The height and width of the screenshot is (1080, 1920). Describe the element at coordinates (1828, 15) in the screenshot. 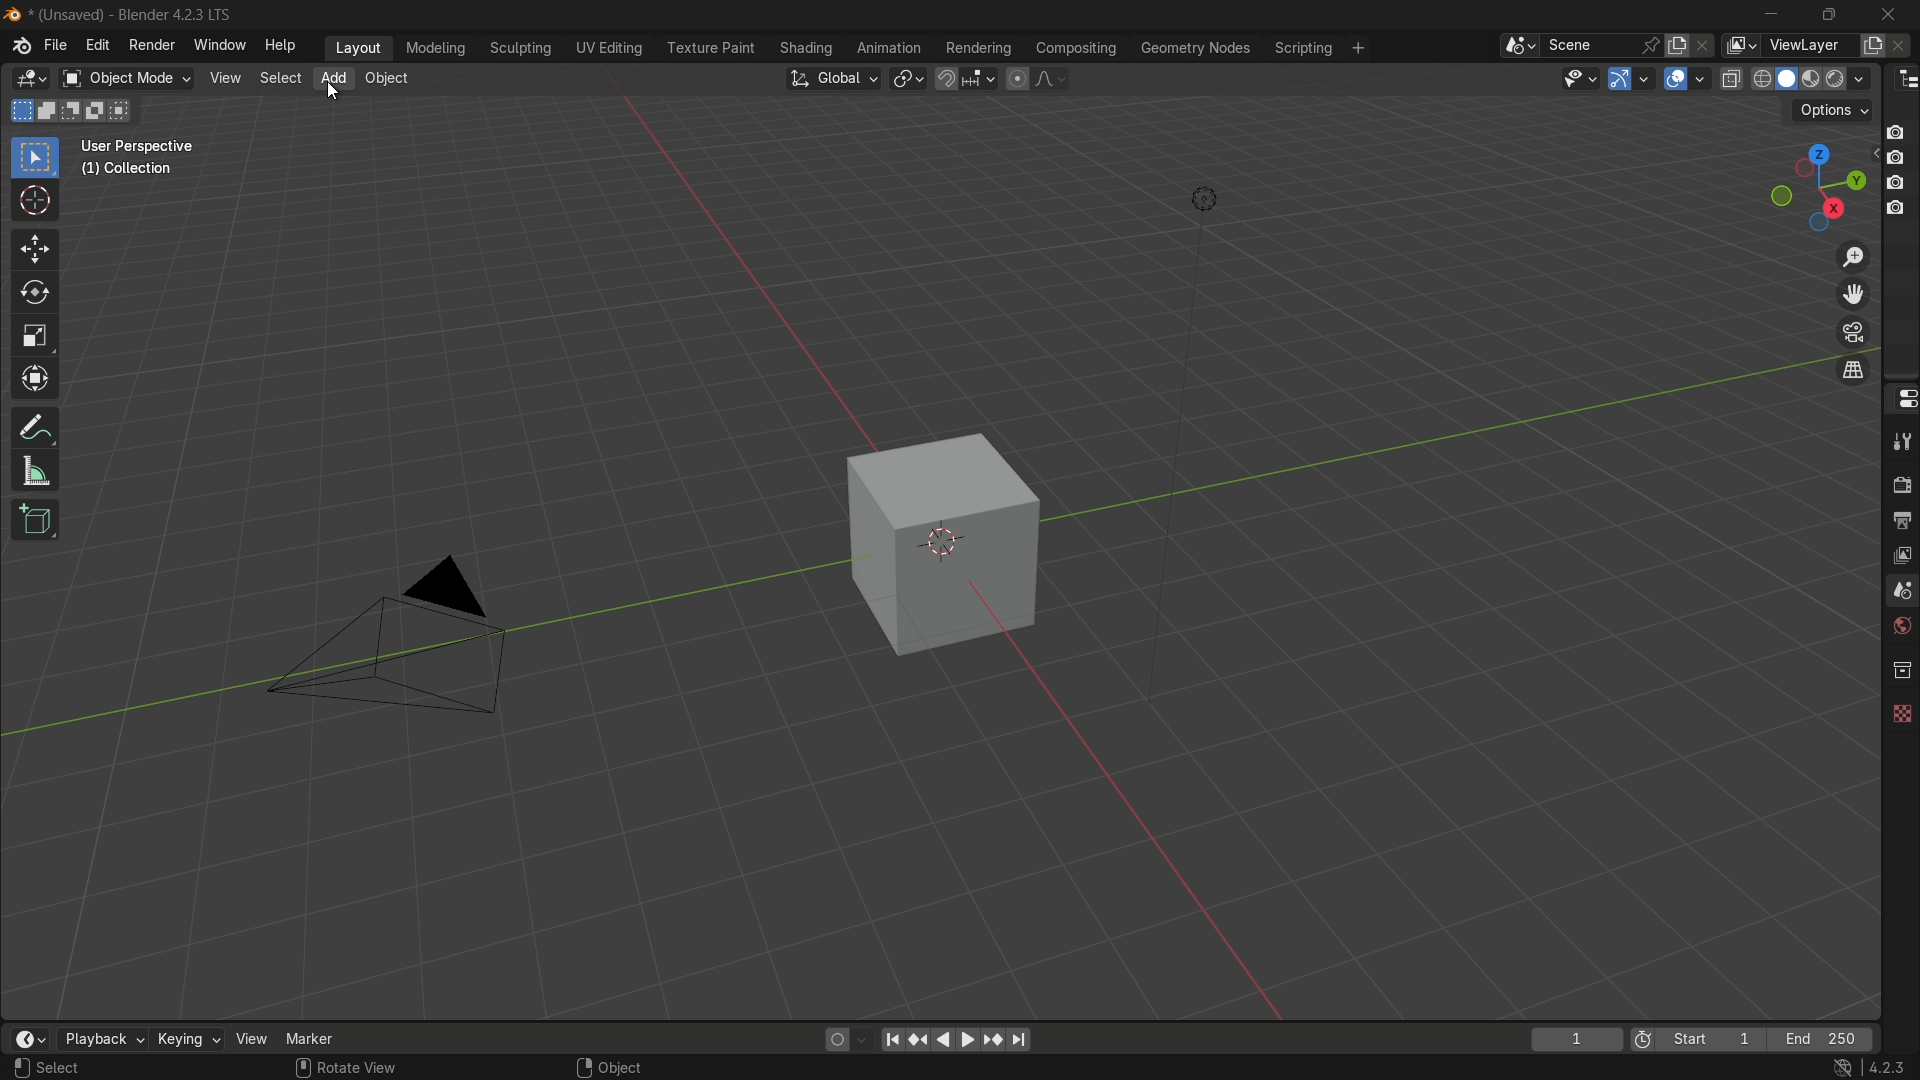

I see `maximize or restore` at that location.